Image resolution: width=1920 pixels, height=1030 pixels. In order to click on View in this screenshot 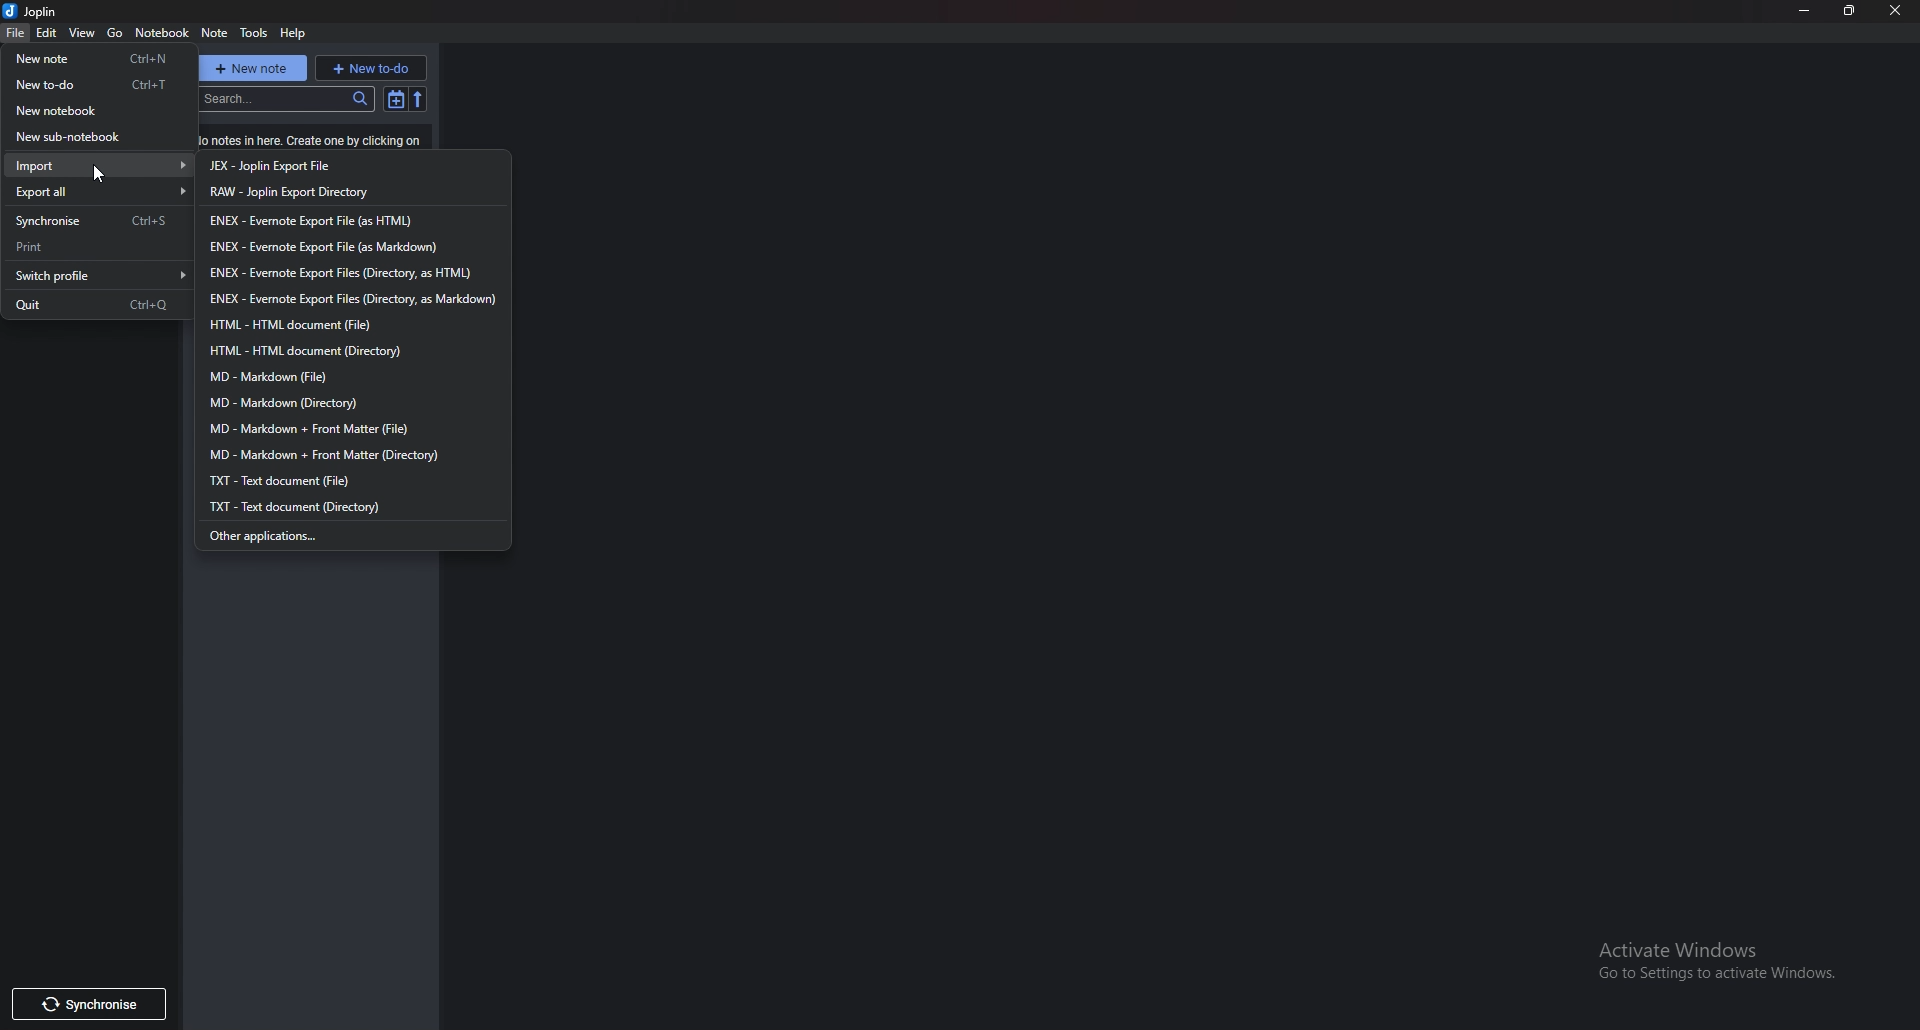, I will do `click(84, 34)`.